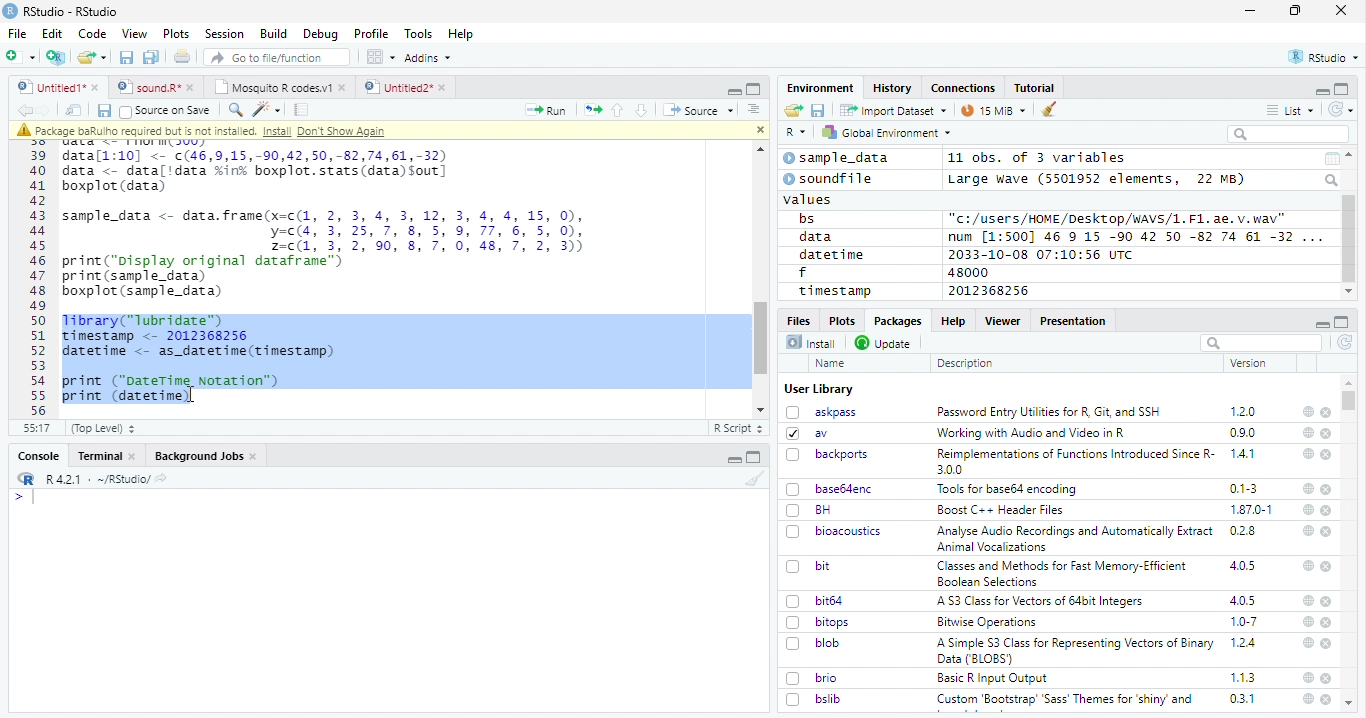  What do you see at coordinates (1348, 292) in the screenshot?
I see `scroll down` at bounding box center [1348, 292].